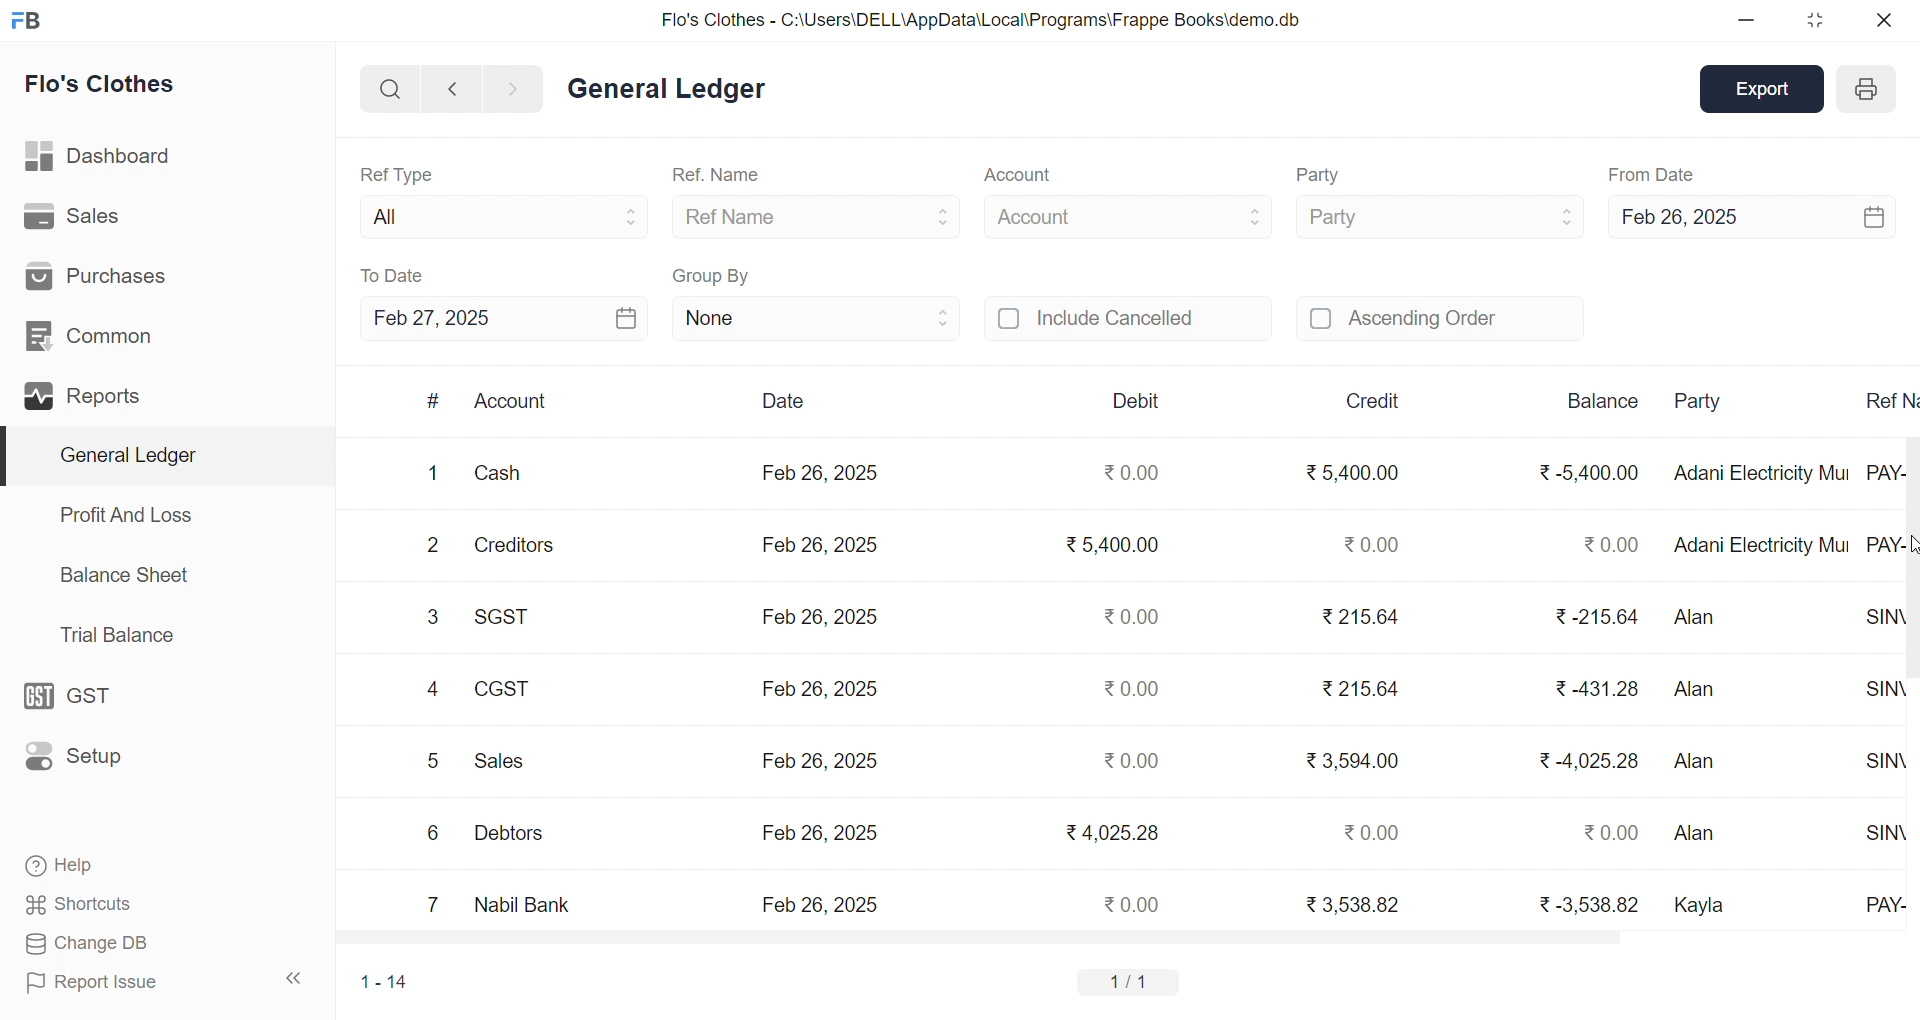 This screenshot has width=1920, height=1020. I want to click on Help, so click(67, 868).